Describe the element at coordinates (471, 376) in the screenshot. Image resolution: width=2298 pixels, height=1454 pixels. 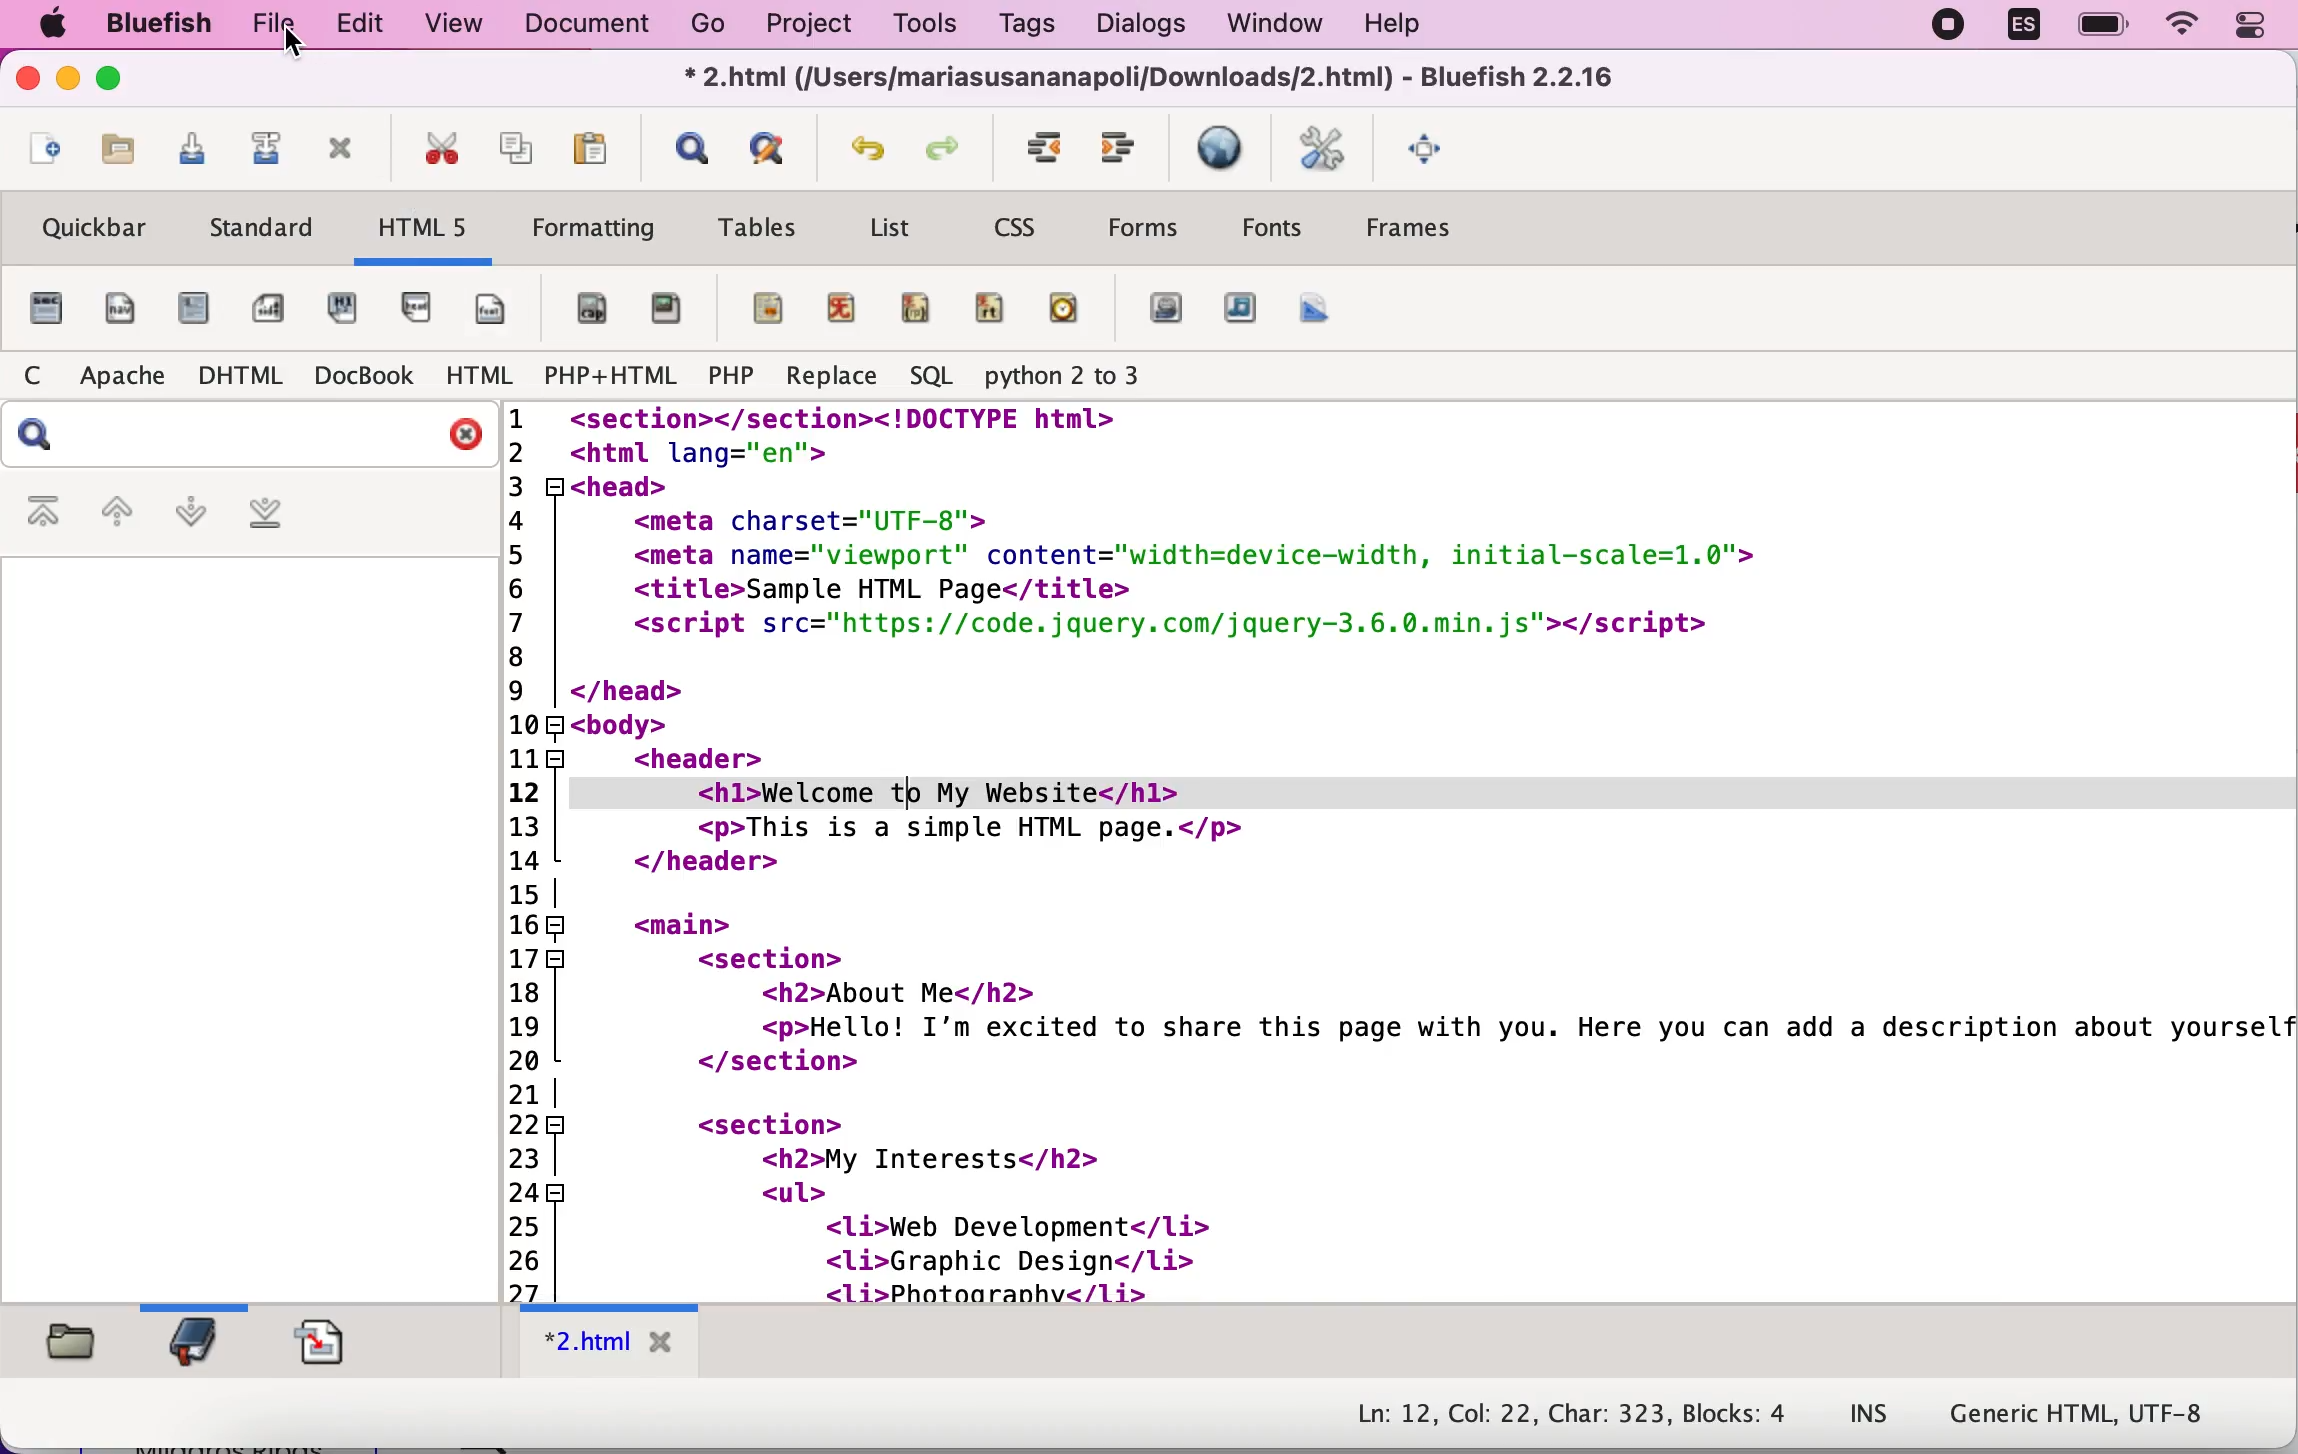
I see `html` at that location.